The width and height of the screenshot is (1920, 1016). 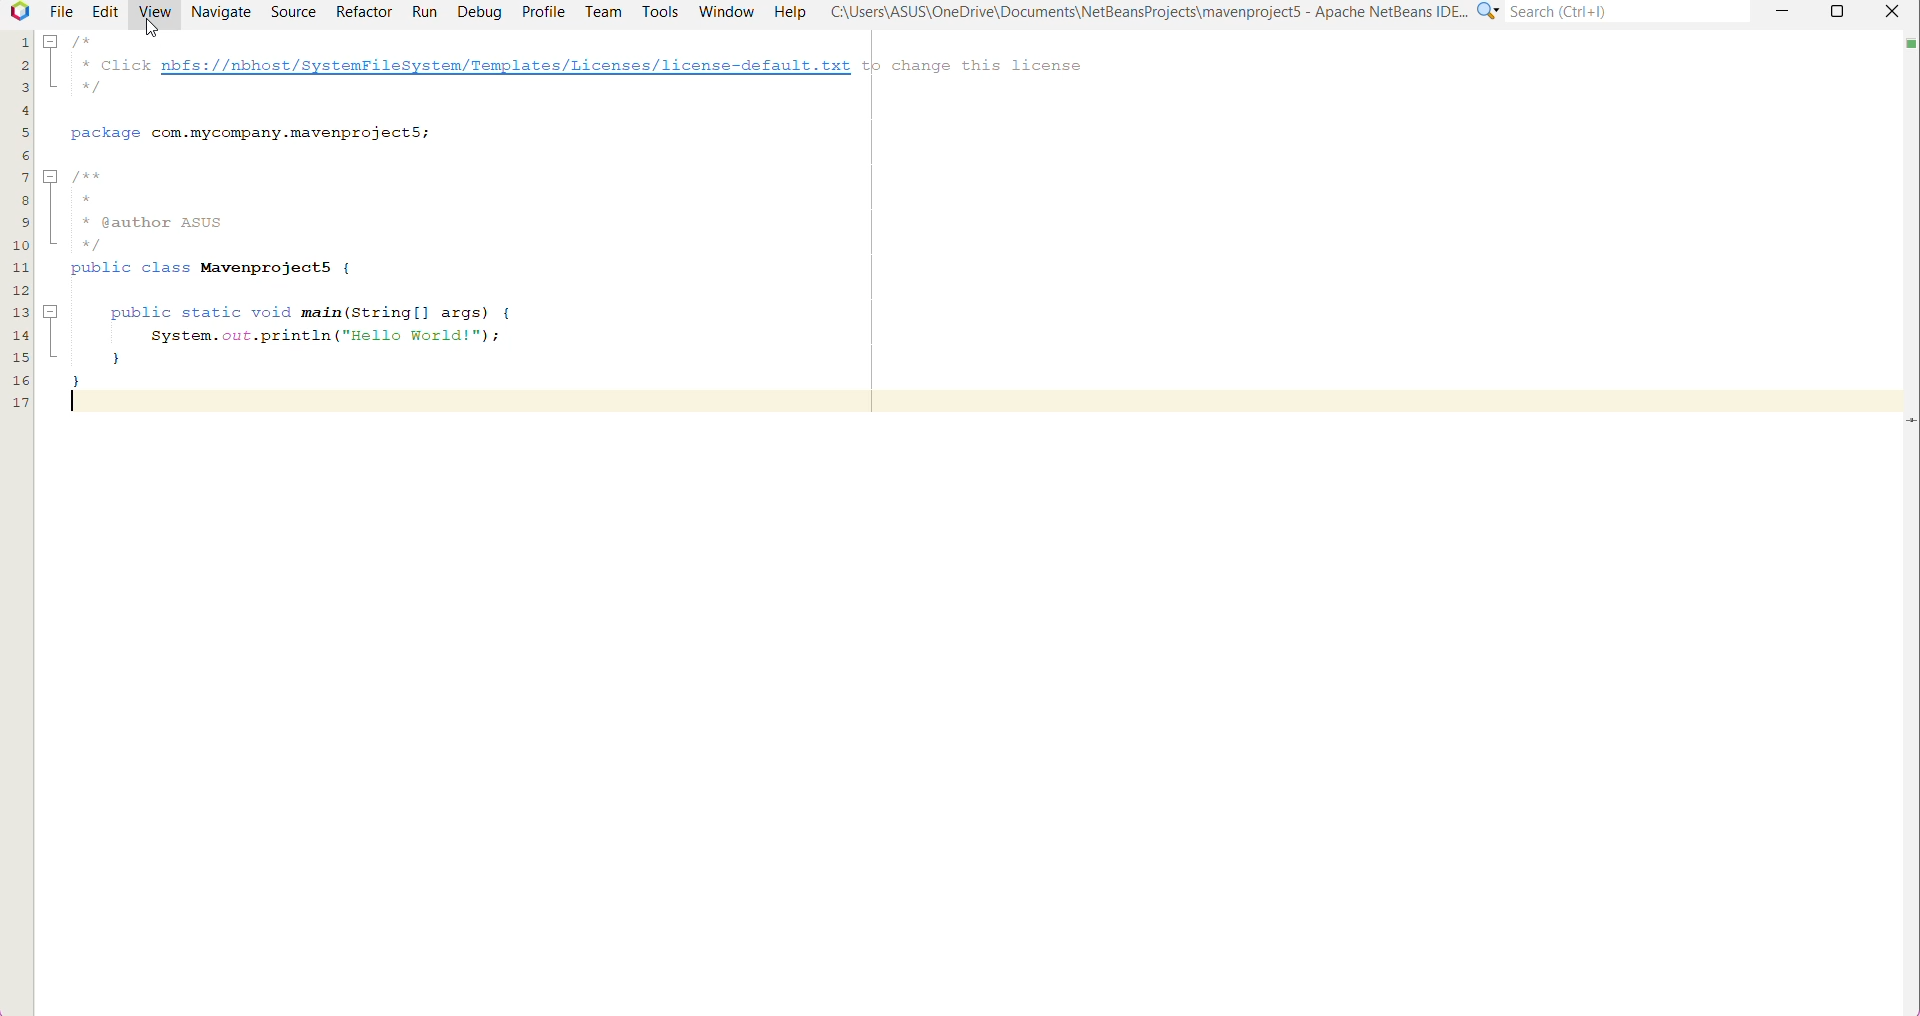 What do you see at coordinates (256, 126) in the screenshot?
I see `package com.mycompany.mavenprojectS;` at bounding box center [256, 126].